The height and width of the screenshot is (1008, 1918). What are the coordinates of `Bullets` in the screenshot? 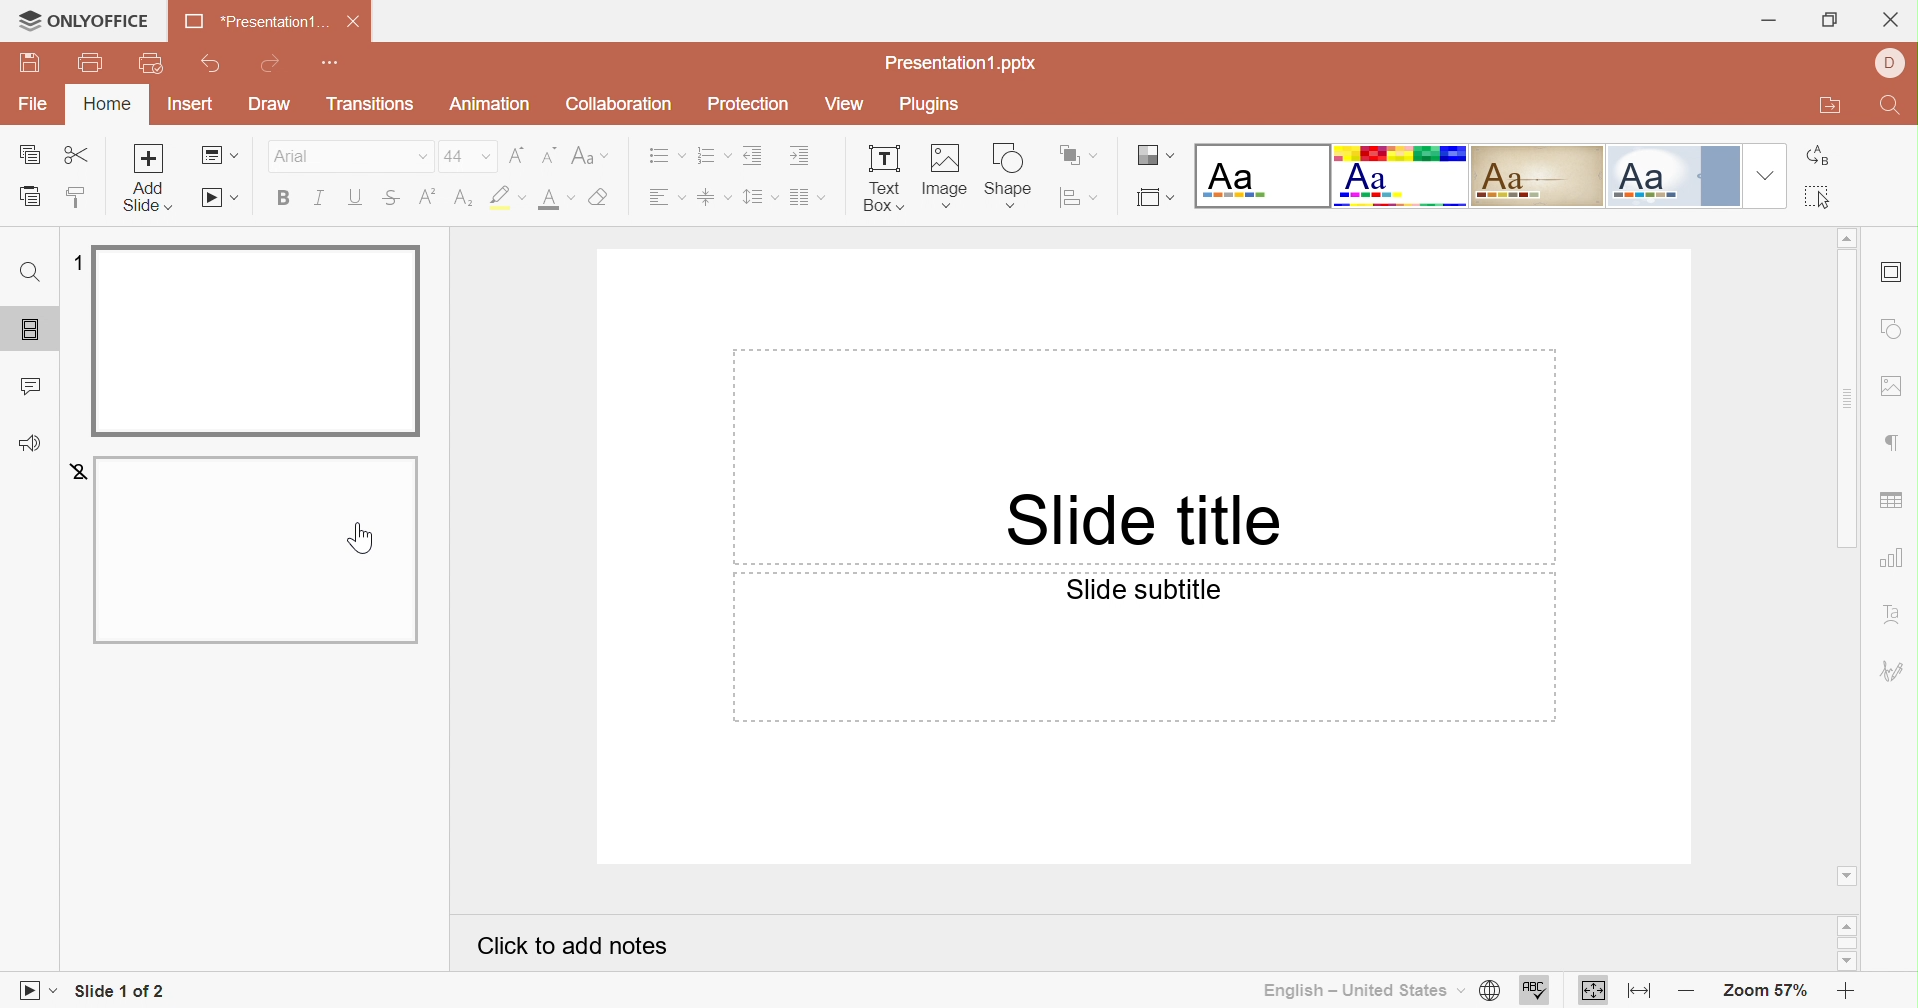 It's located at (663, 155).